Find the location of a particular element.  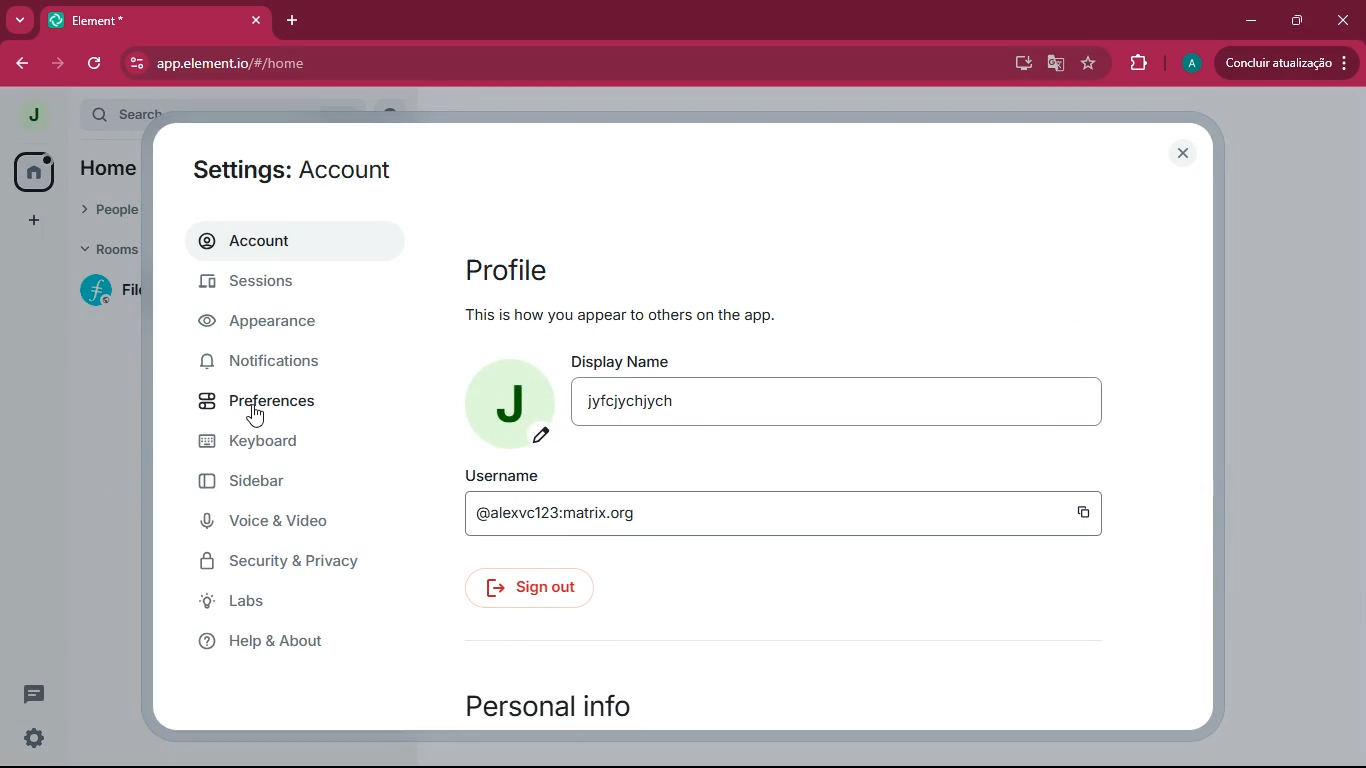

home is located at coordinates (34, 172).